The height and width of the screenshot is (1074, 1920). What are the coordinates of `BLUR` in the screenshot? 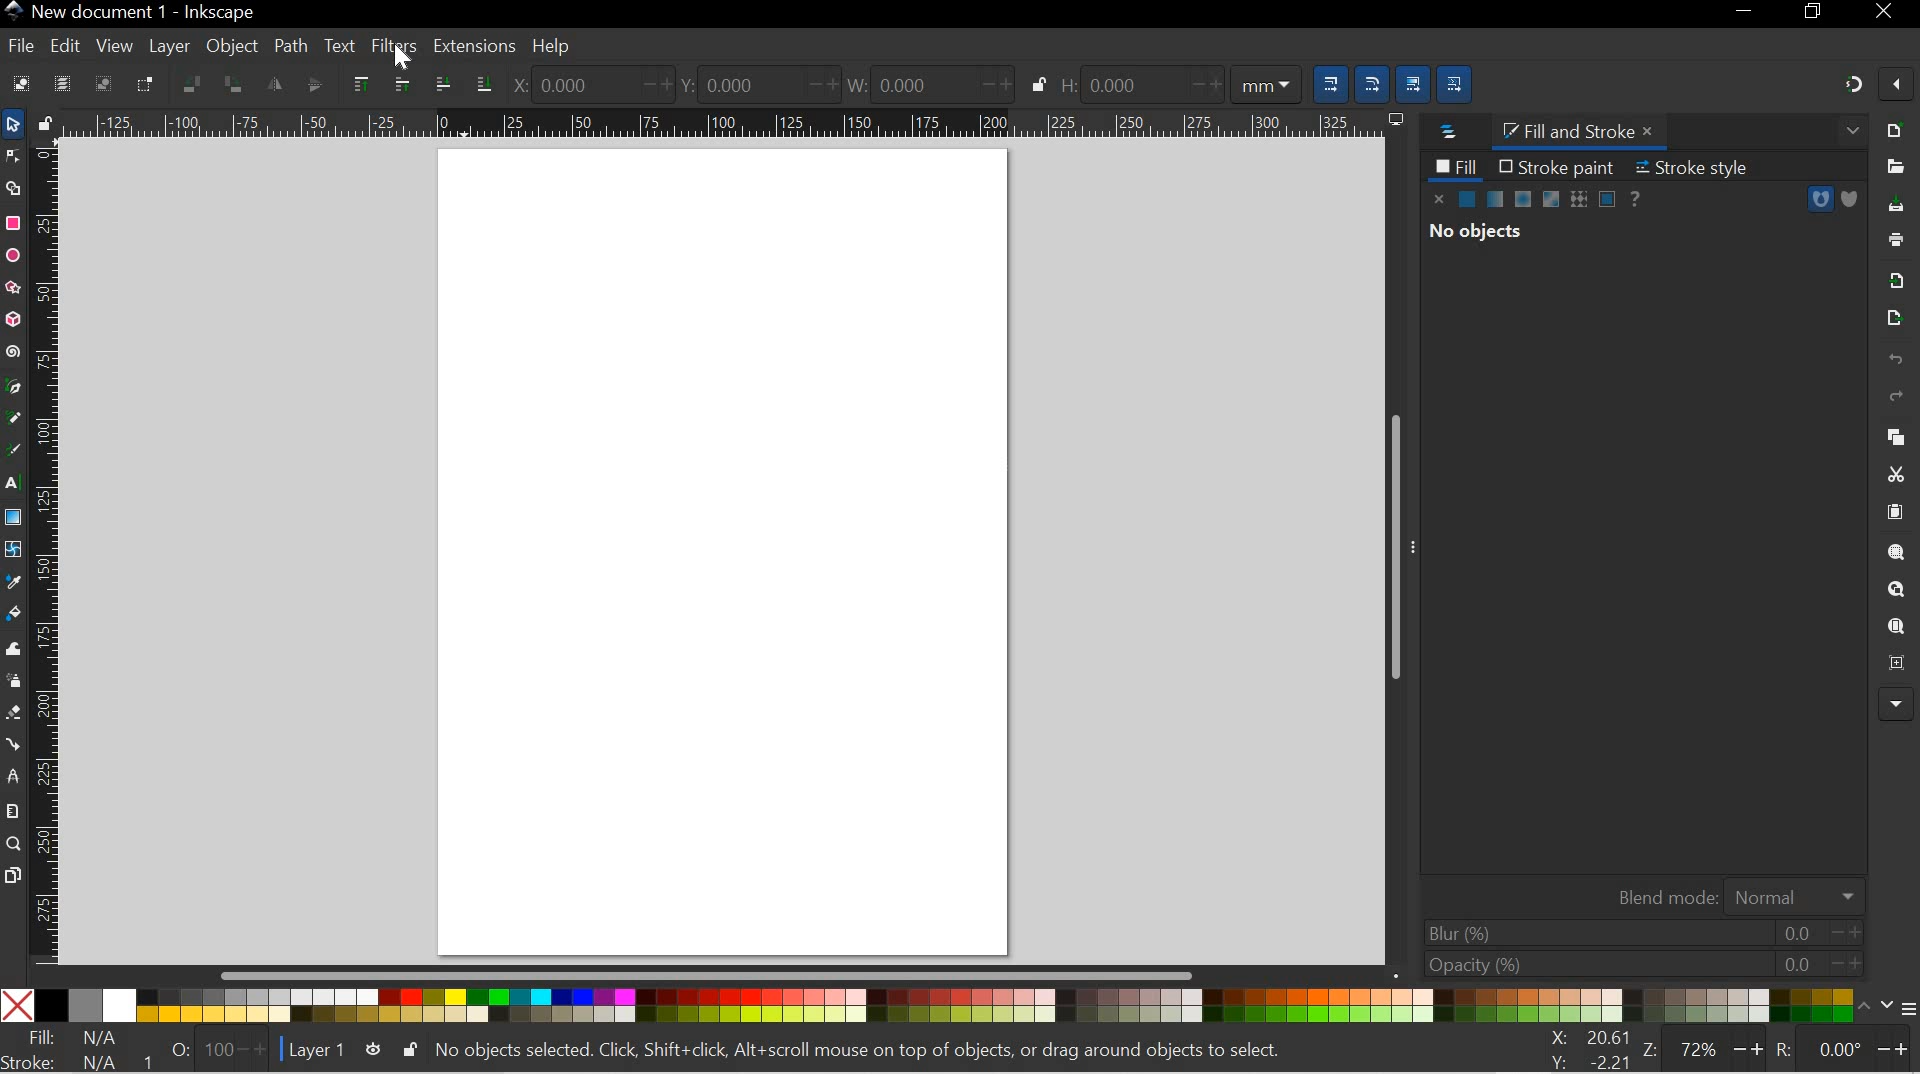 It's located at (1640, 932).